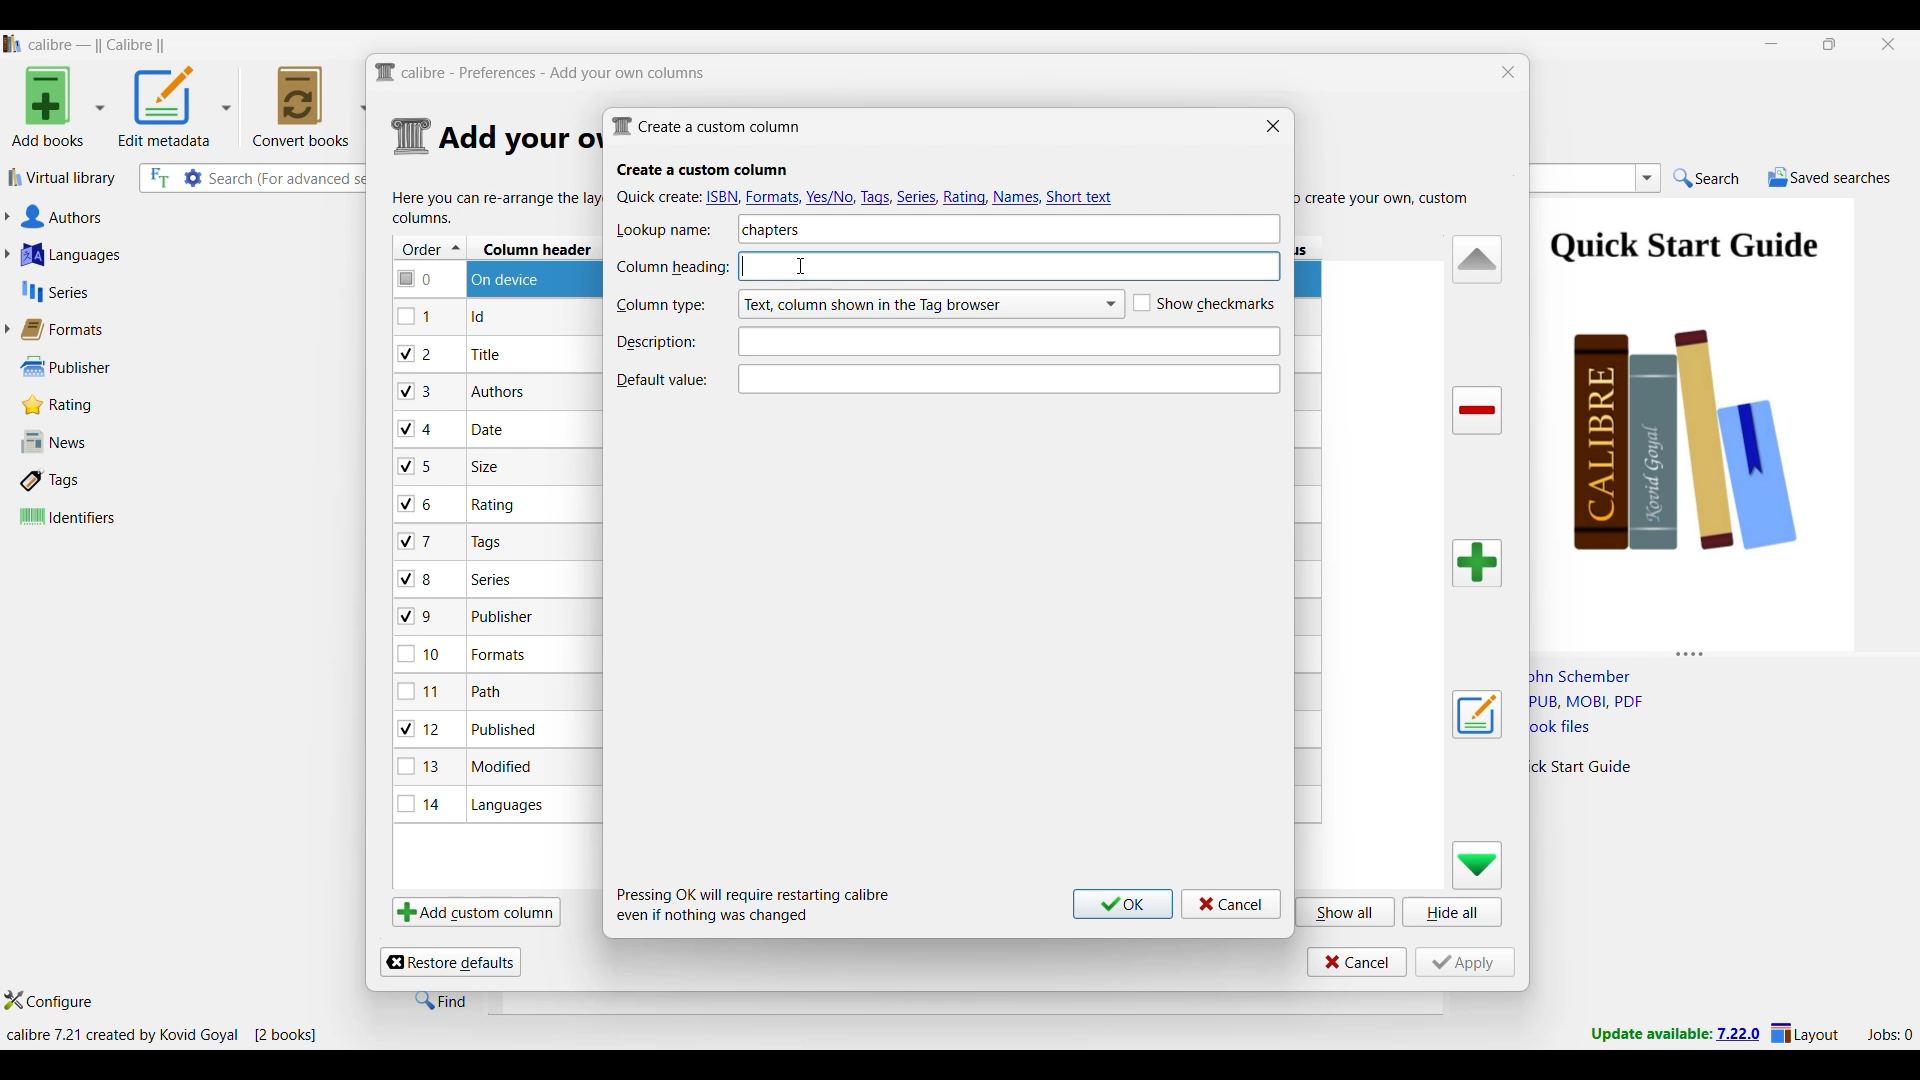 The width and height of the screenshot is (1920, 1080). I want to click on Apply, so click(1465, 962).